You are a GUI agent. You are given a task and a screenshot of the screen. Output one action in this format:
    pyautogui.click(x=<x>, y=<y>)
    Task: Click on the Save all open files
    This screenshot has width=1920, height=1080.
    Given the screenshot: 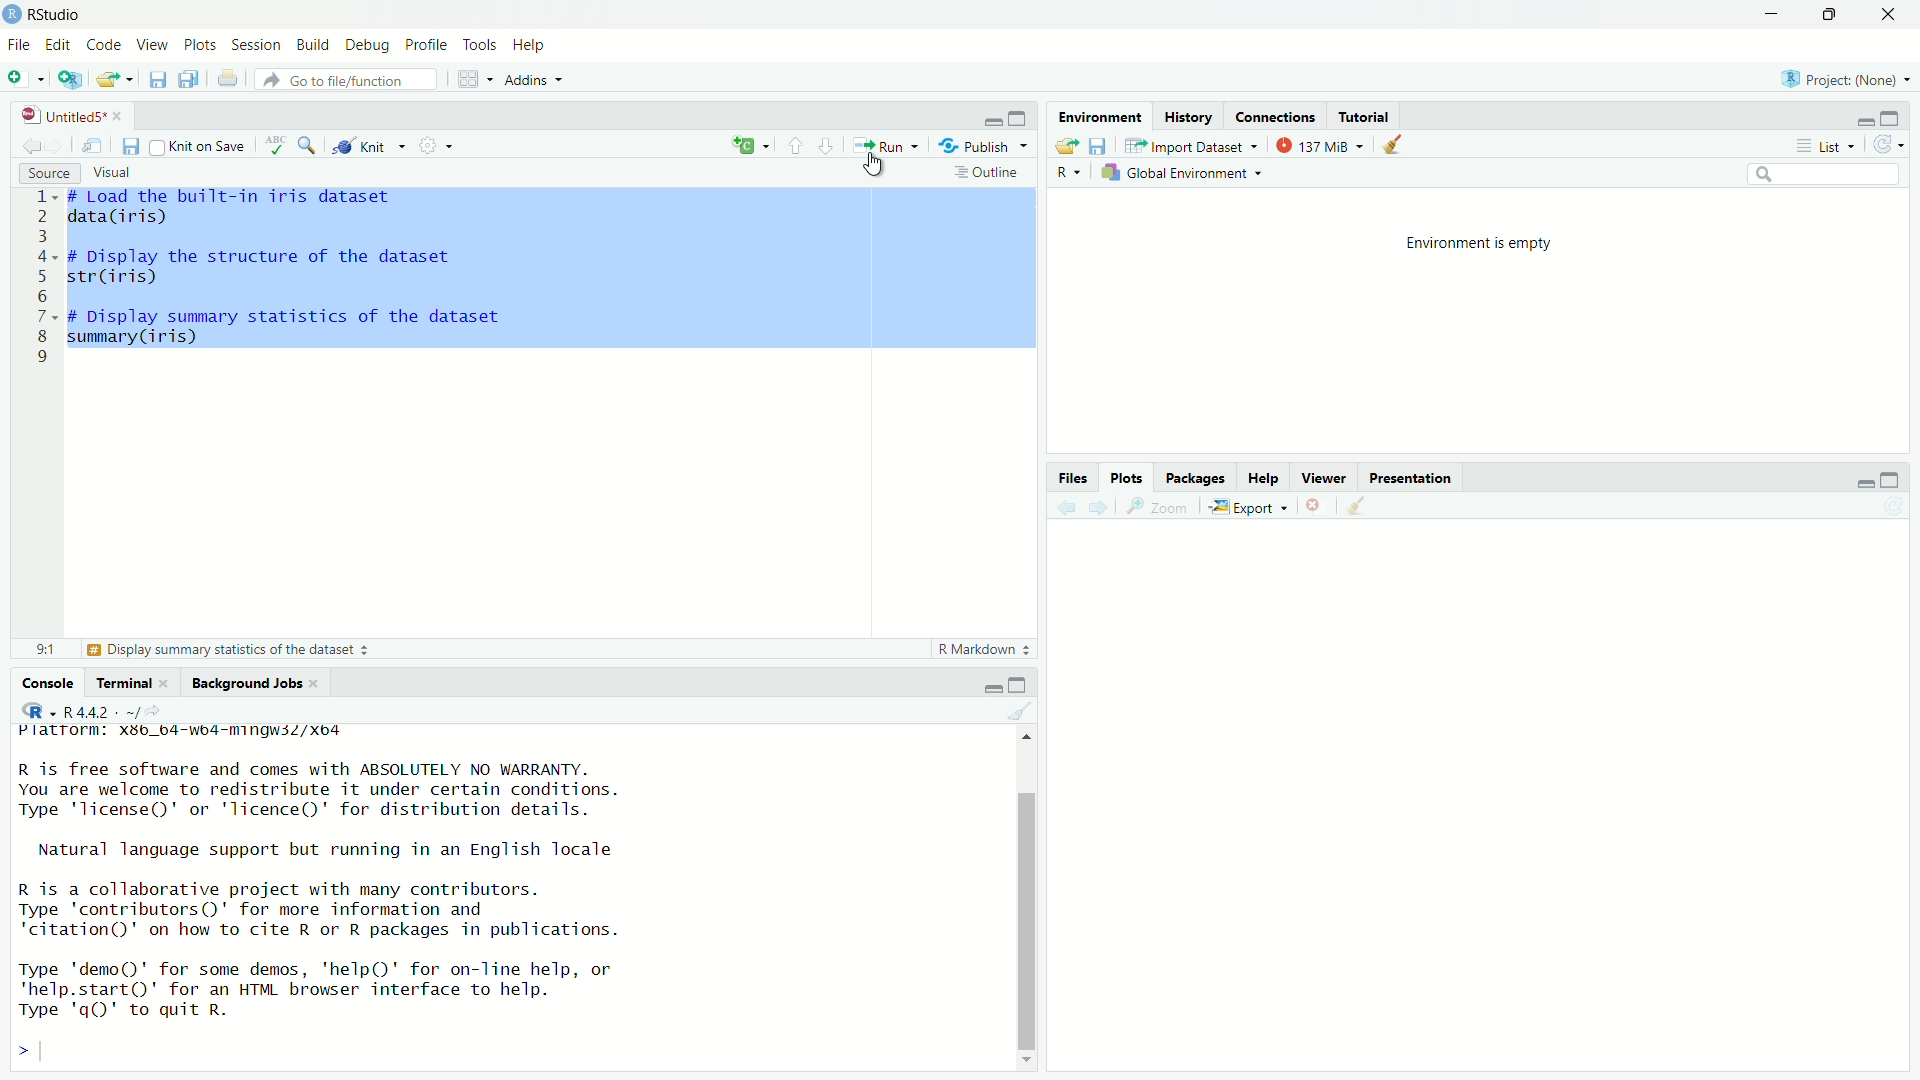 What is the action you would take?
    pyautogui.click(x=189, y=79)
    